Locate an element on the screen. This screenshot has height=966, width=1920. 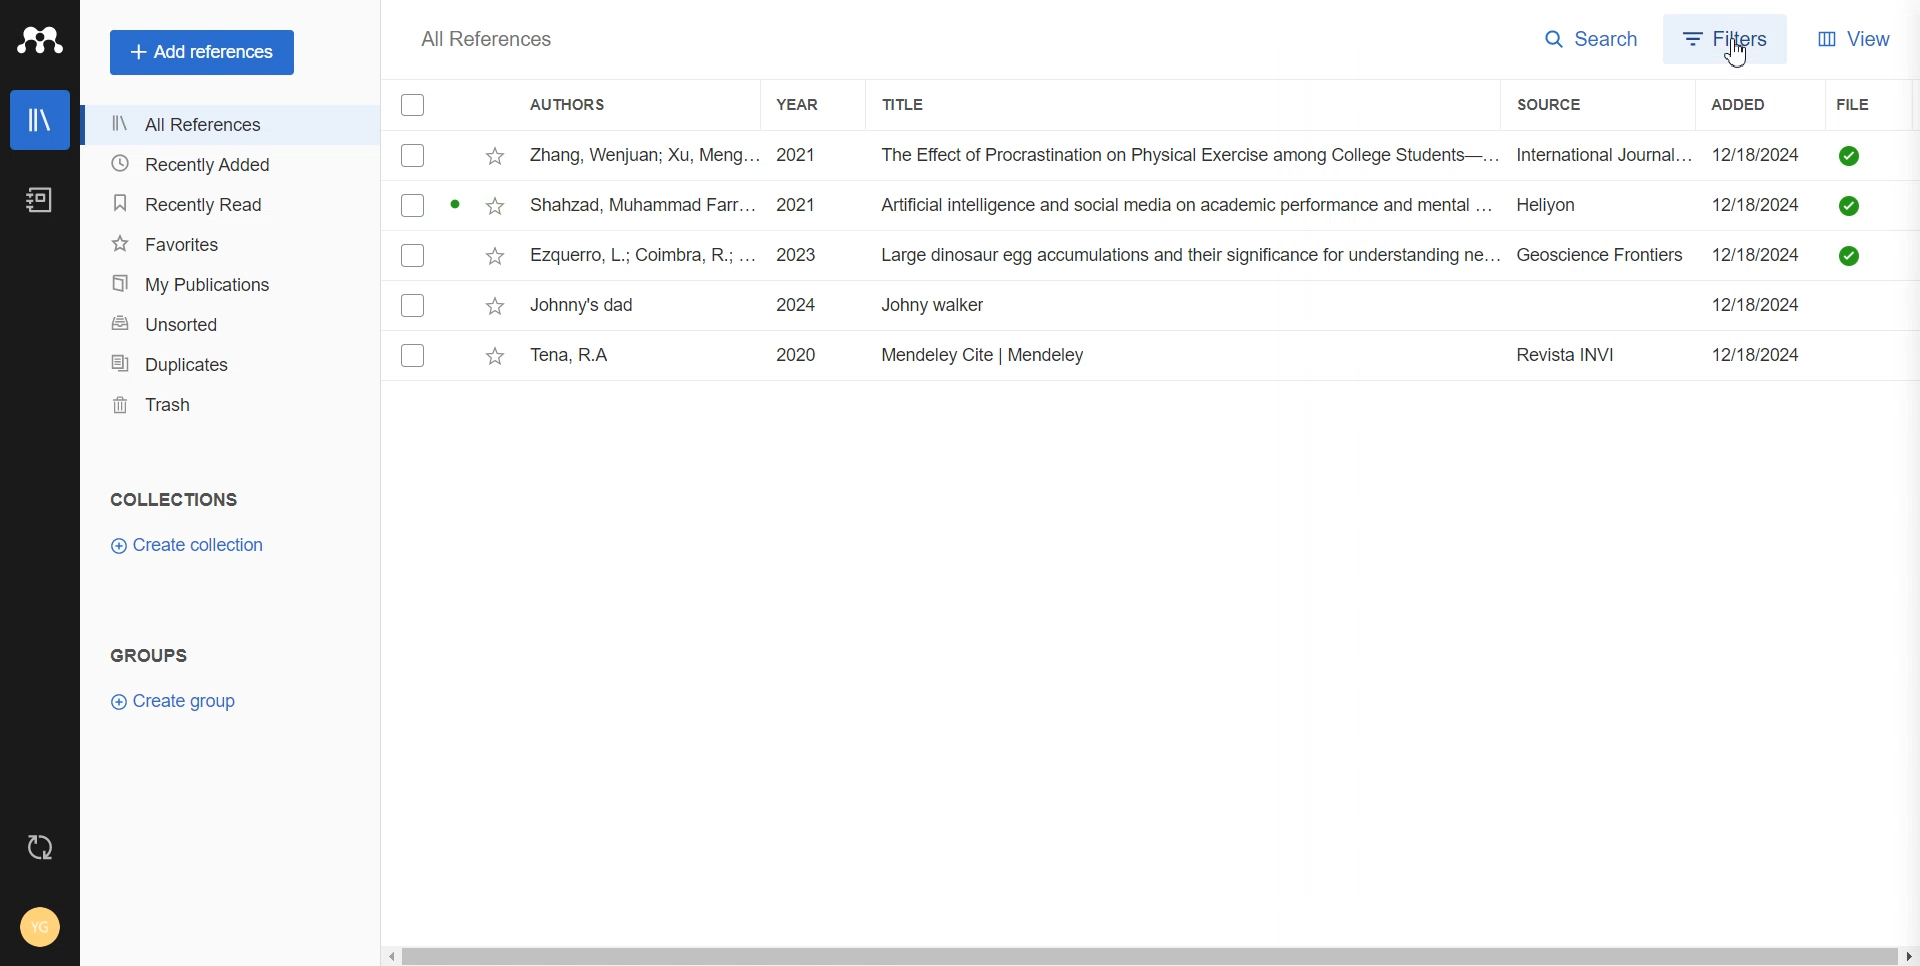
Account is located at coordinates (40, 929).